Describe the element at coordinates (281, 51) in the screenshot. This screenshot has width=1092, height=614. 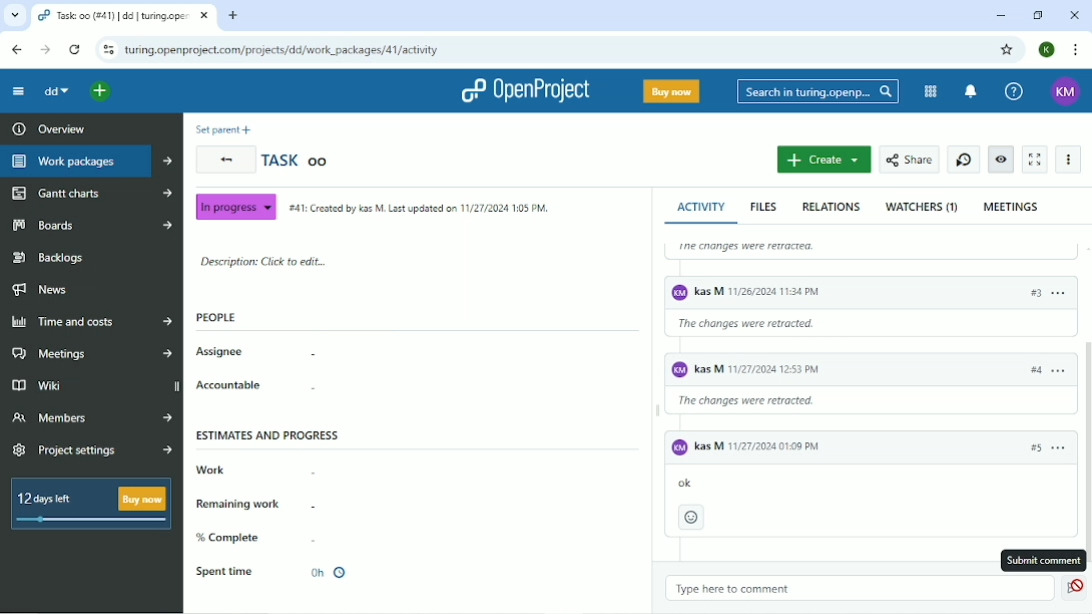
I see `turing.openproject.com/projects/dd/work_packages/41/activity` at that location.